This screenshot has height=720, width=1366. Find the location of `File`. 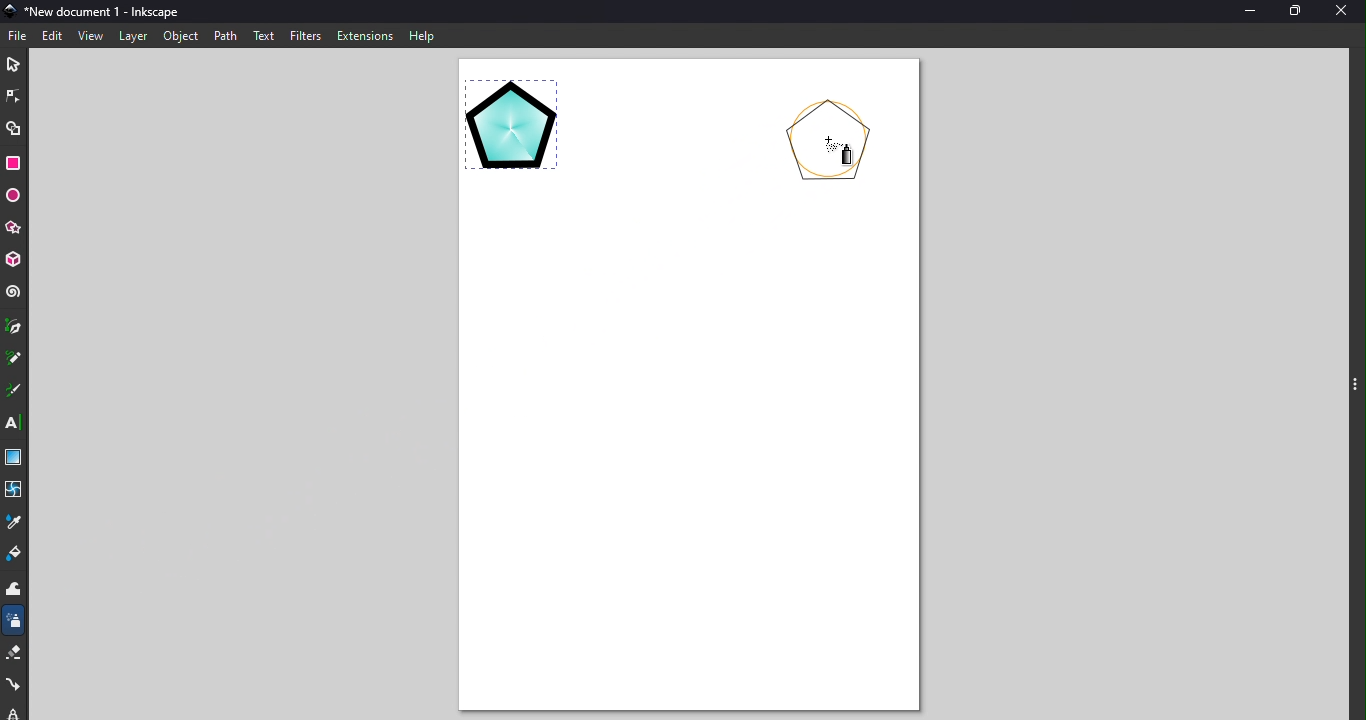

File is located at coordinates (19, 33).